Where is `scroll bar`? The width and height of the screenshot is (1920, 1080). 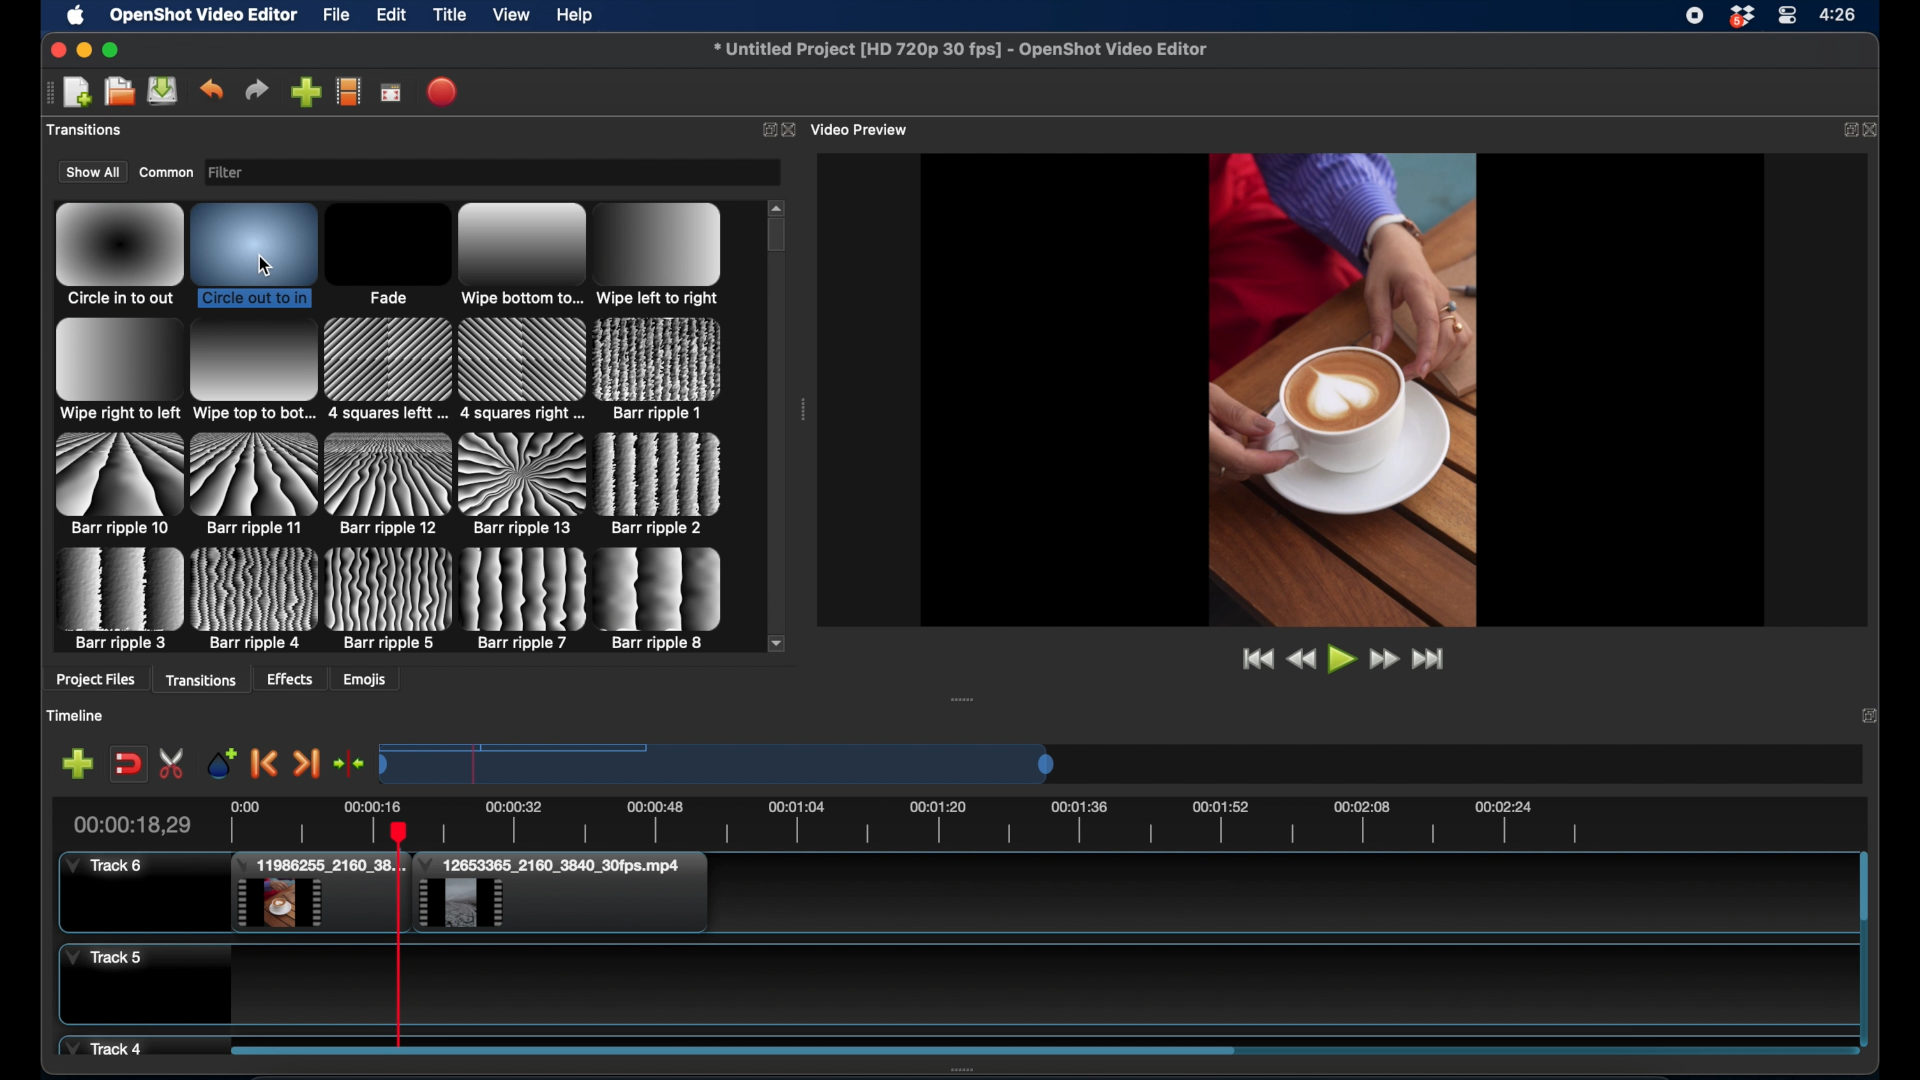 scroll bar is located at coordinates (732, 1049).